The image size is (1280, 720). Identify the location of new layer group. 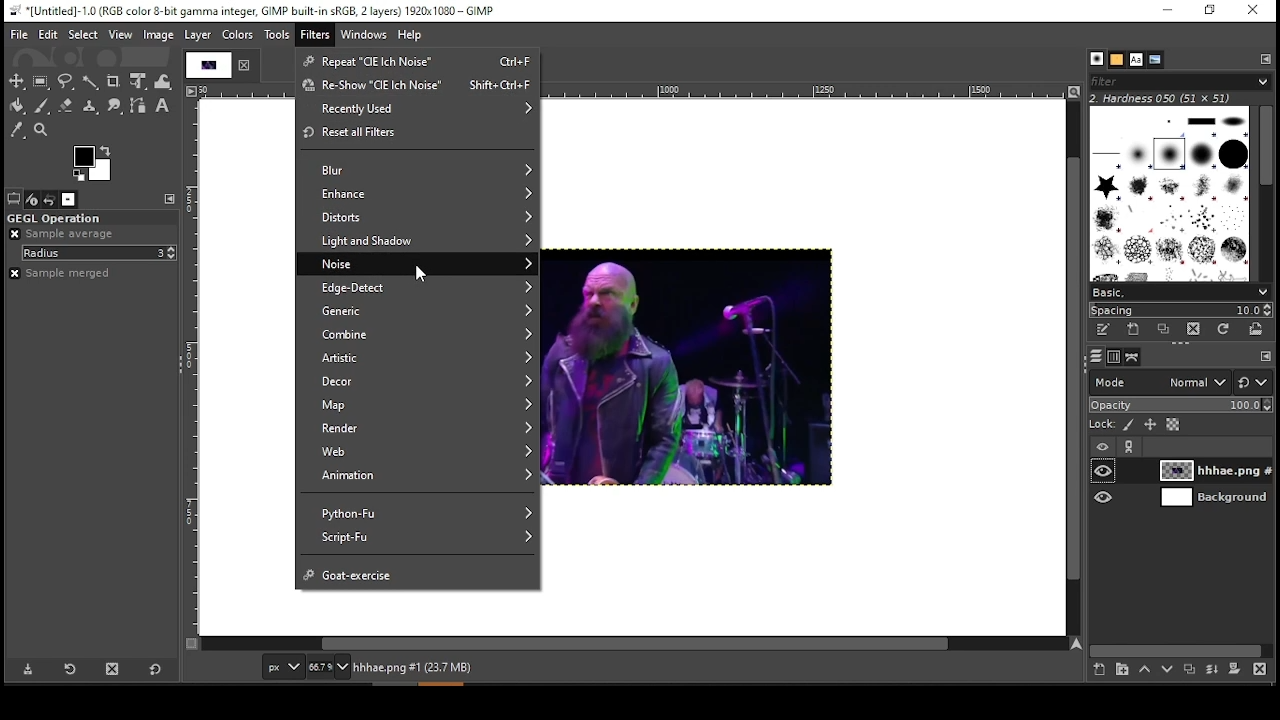
(1120, 670).